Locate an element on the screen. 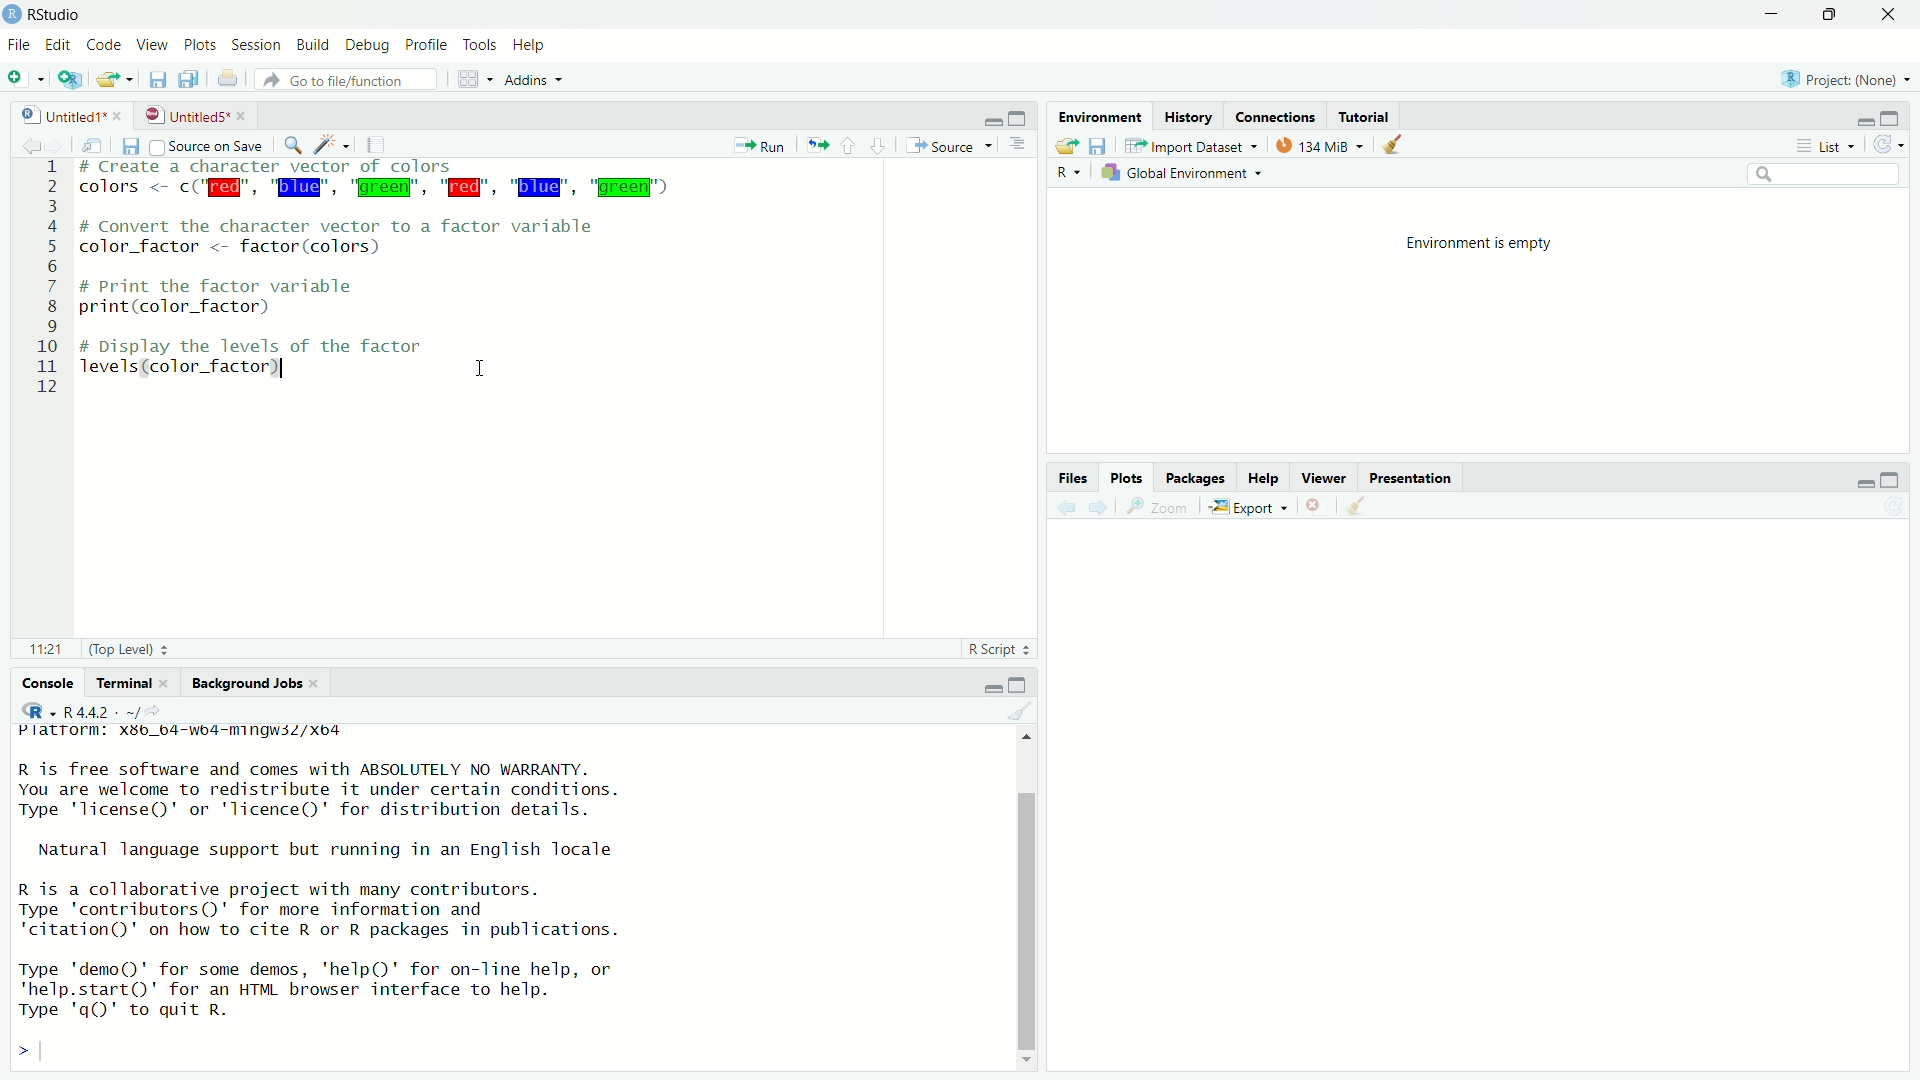 The width and height of the screenshot is (1920, 1080). platform is located at coordinates (212, 734).